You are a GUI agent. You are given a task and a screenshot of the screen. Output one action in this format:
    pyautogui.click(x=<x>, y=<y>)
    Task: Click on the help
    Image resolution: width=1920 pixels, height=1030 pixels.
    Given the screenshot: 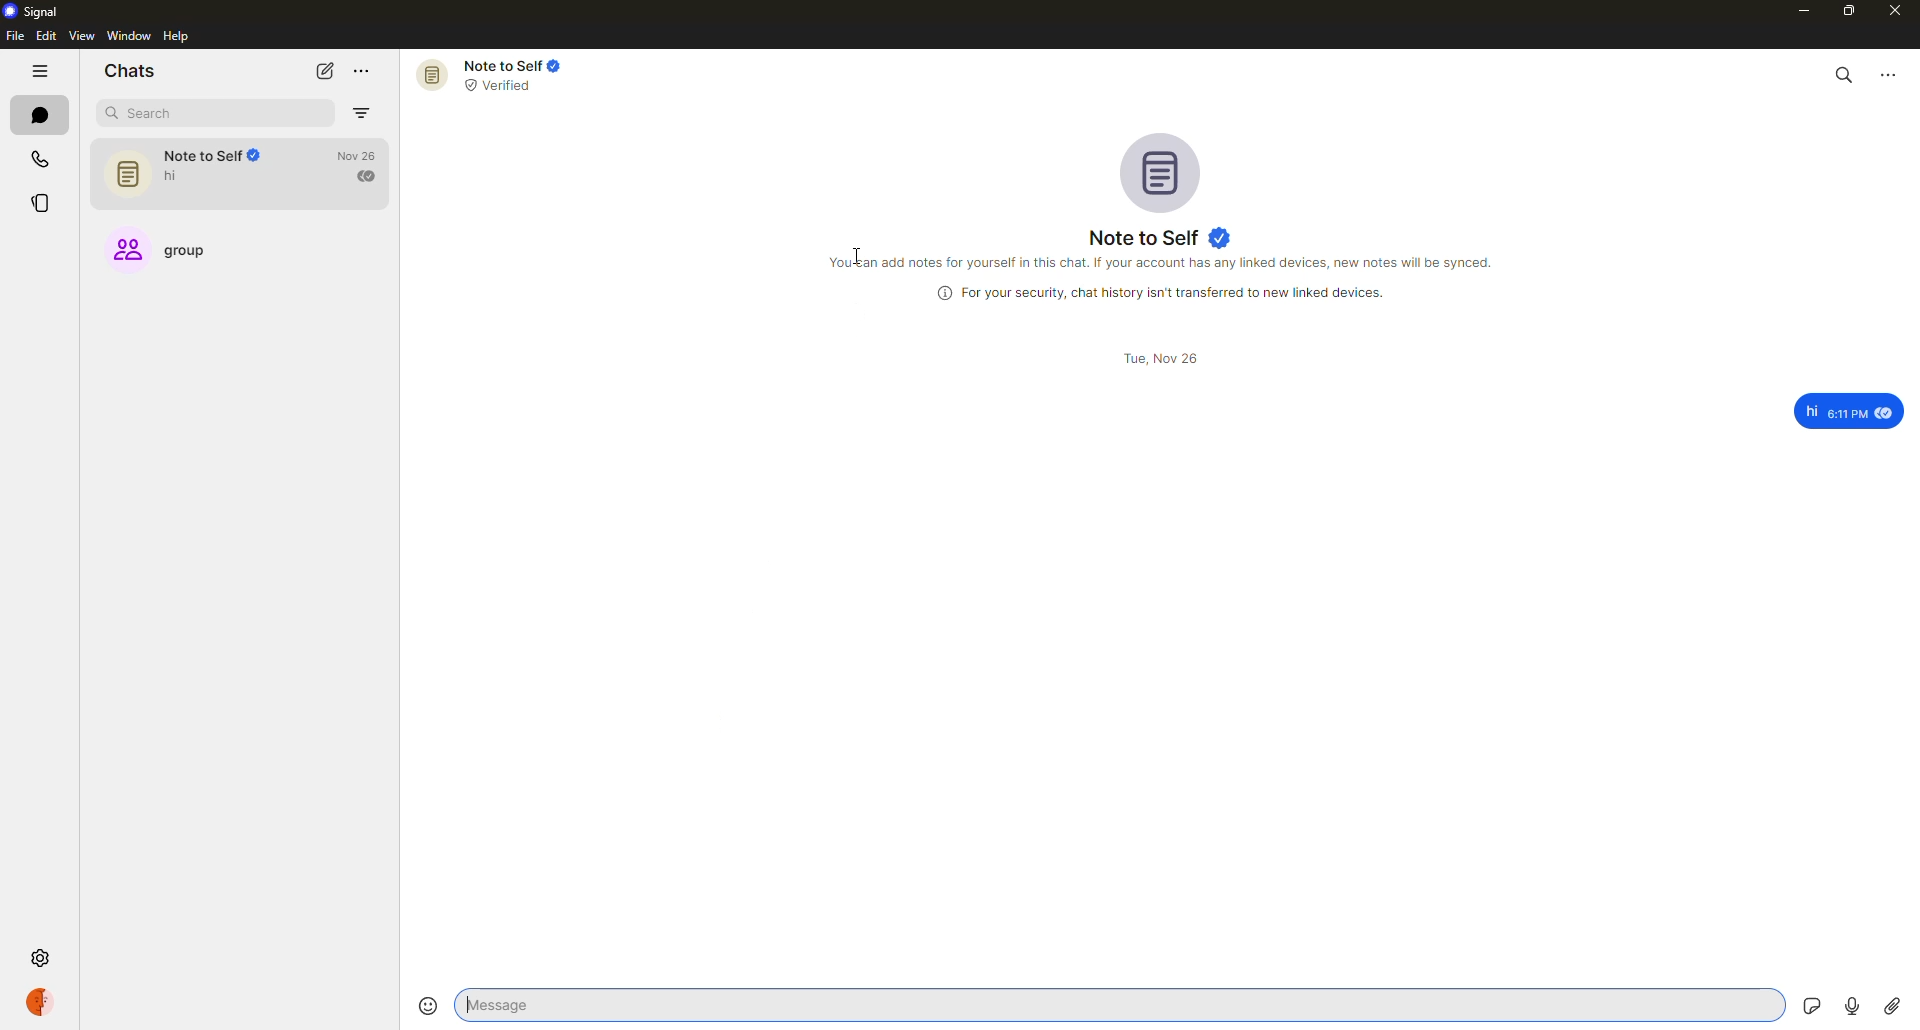 What is the action you would take?
    pyautogui.click(x=176, y=37)
    